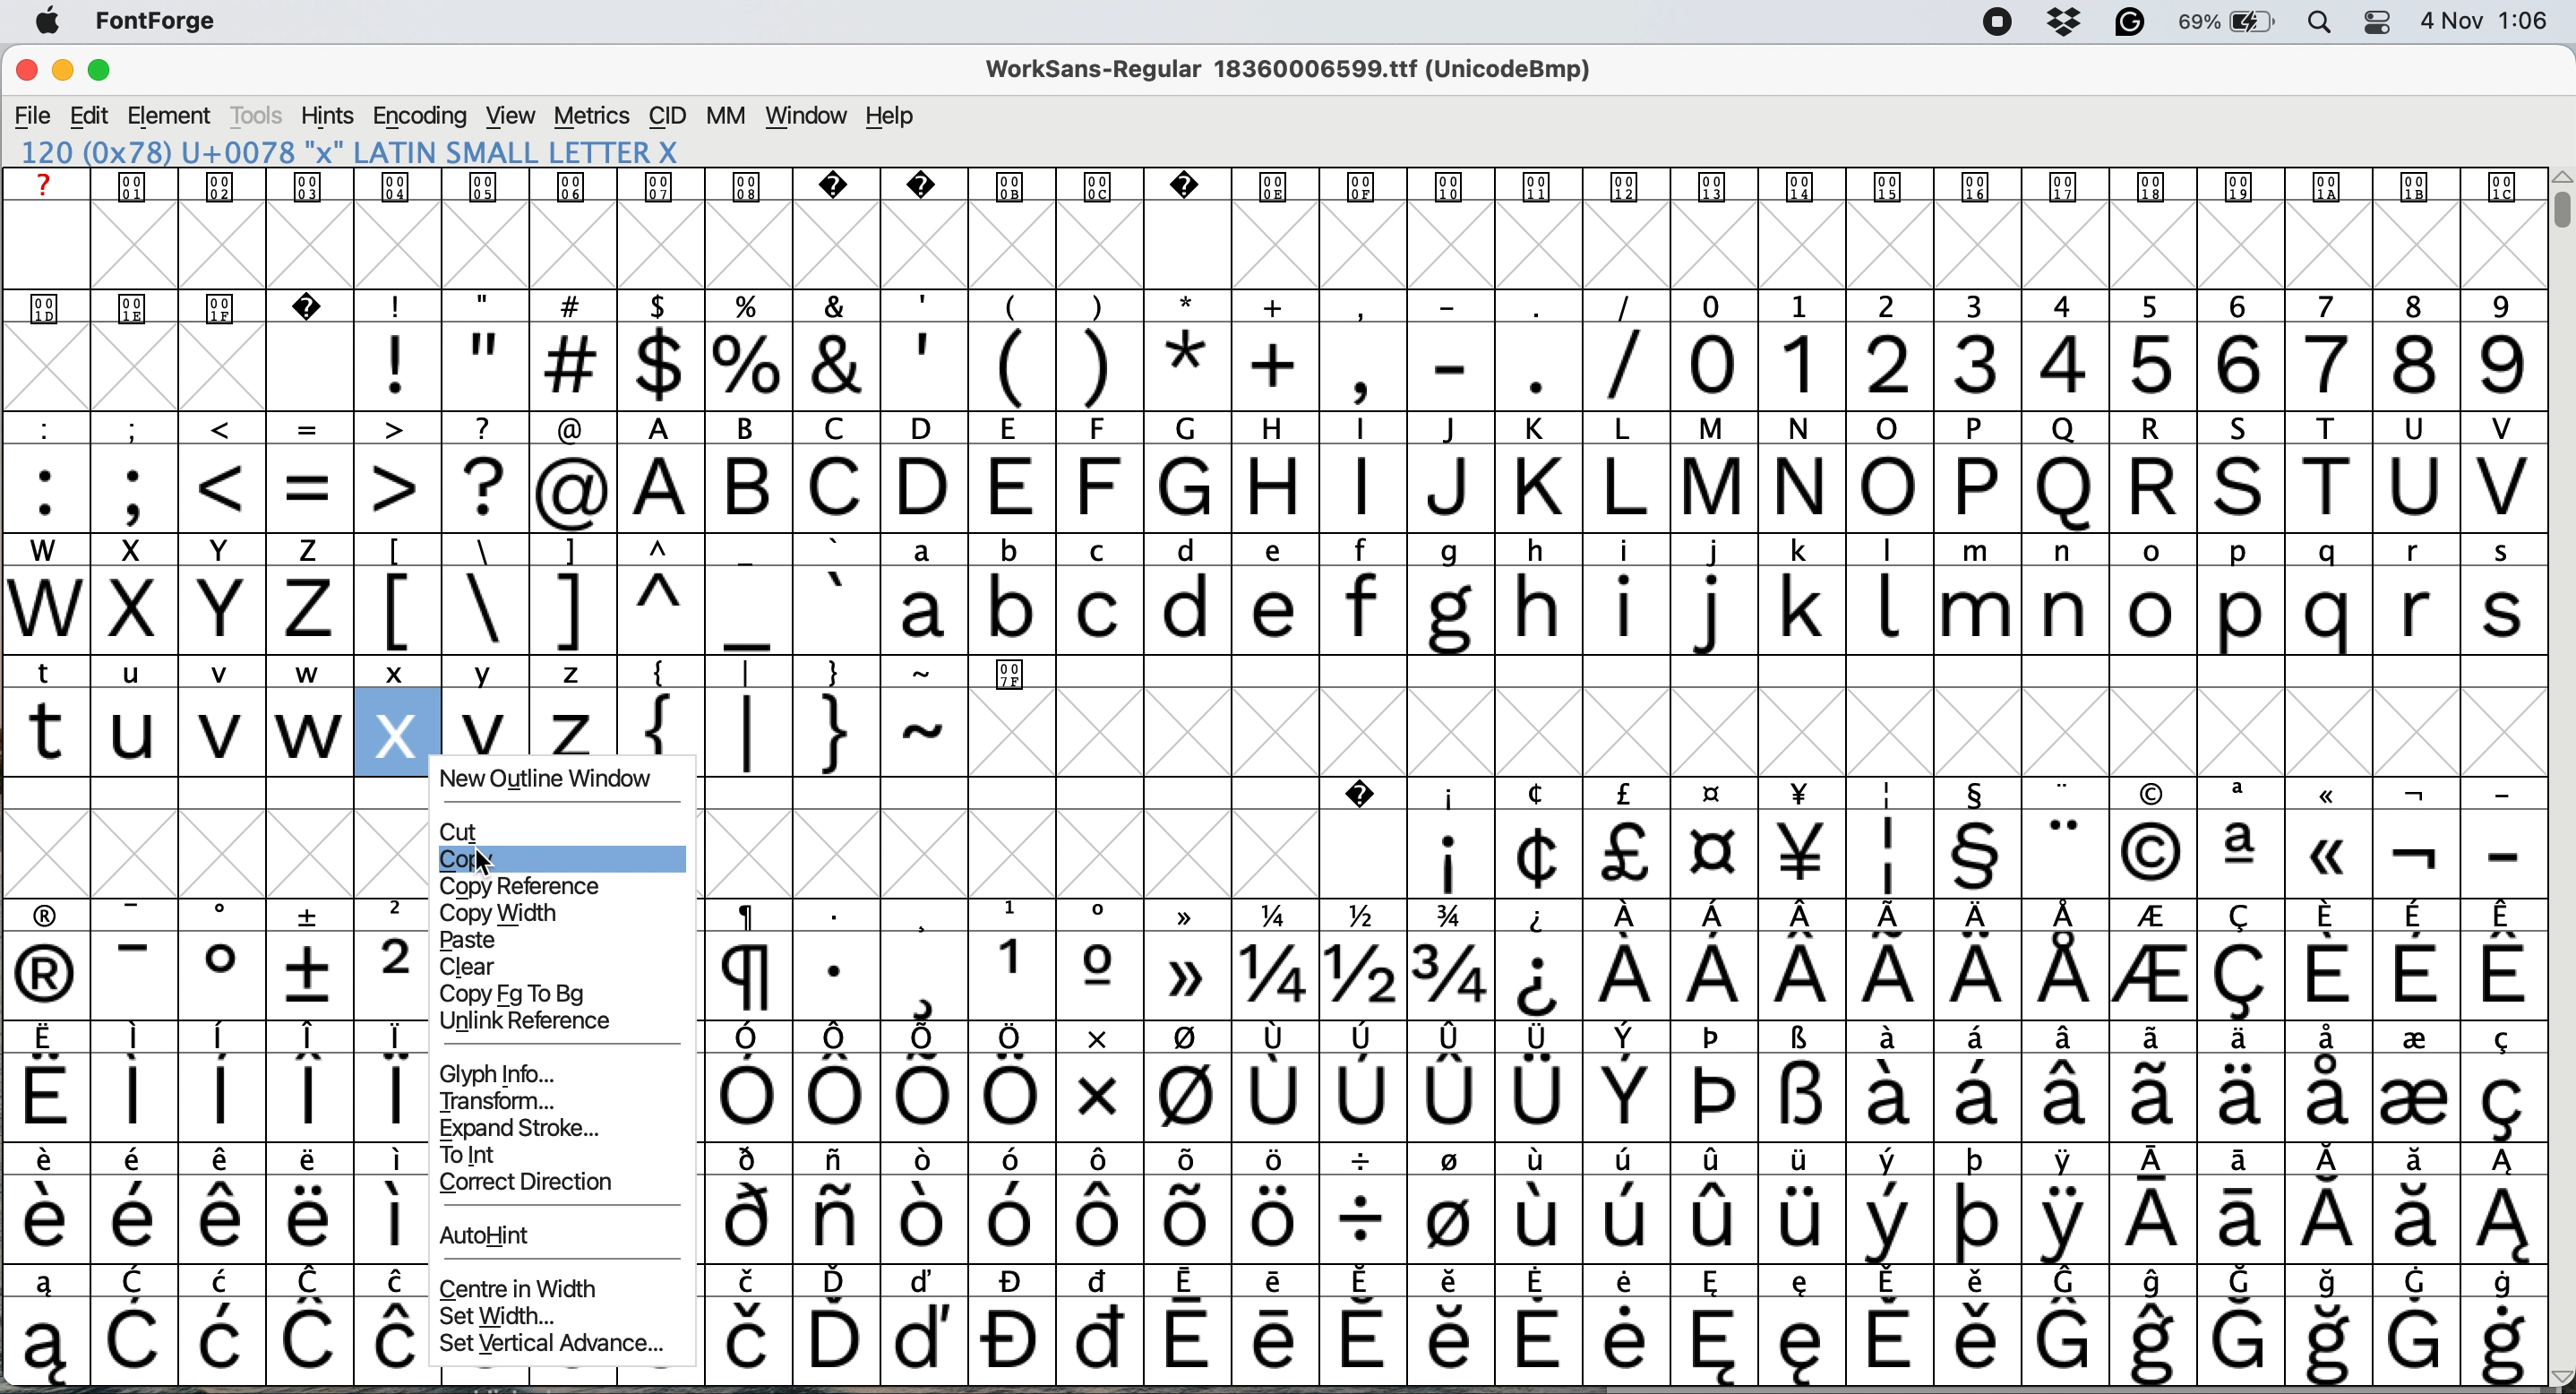  I want to click on special characters, so click(609, 610).